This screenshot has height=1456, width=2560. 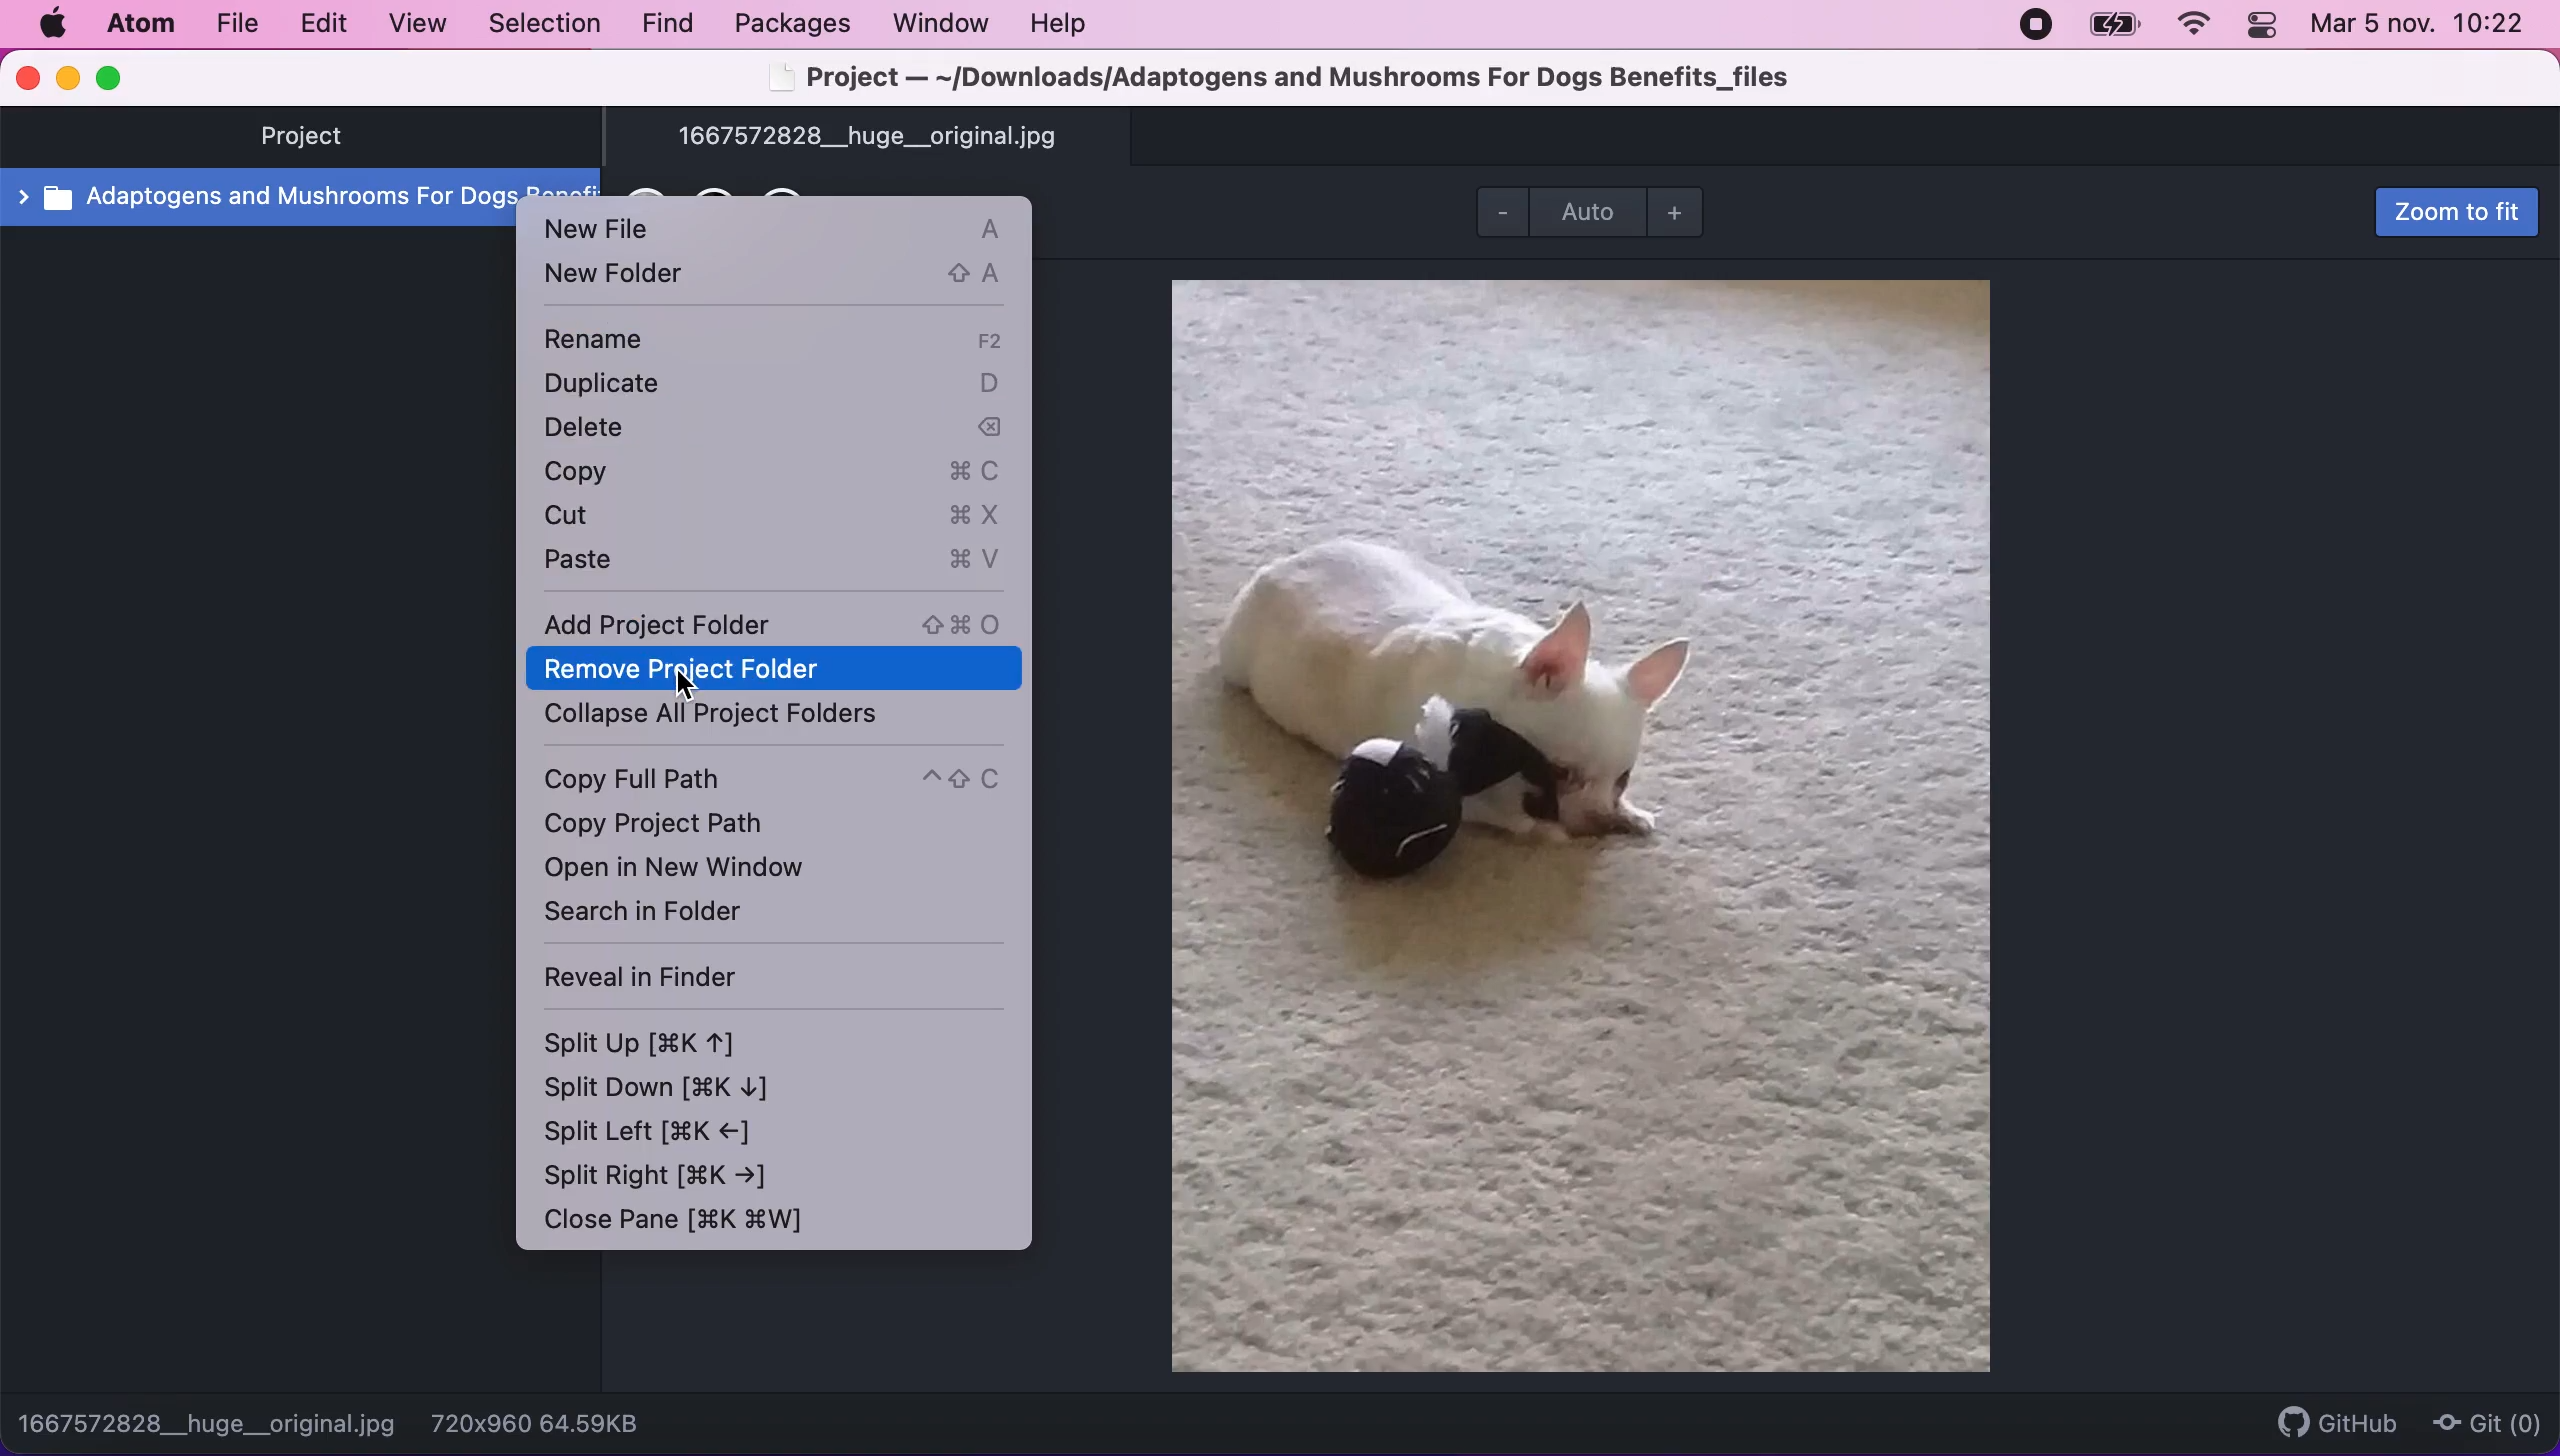 What do you see at coordinates (773, 776) in the screenshot?
I see `copy full path` at bounding box center [773, 776].